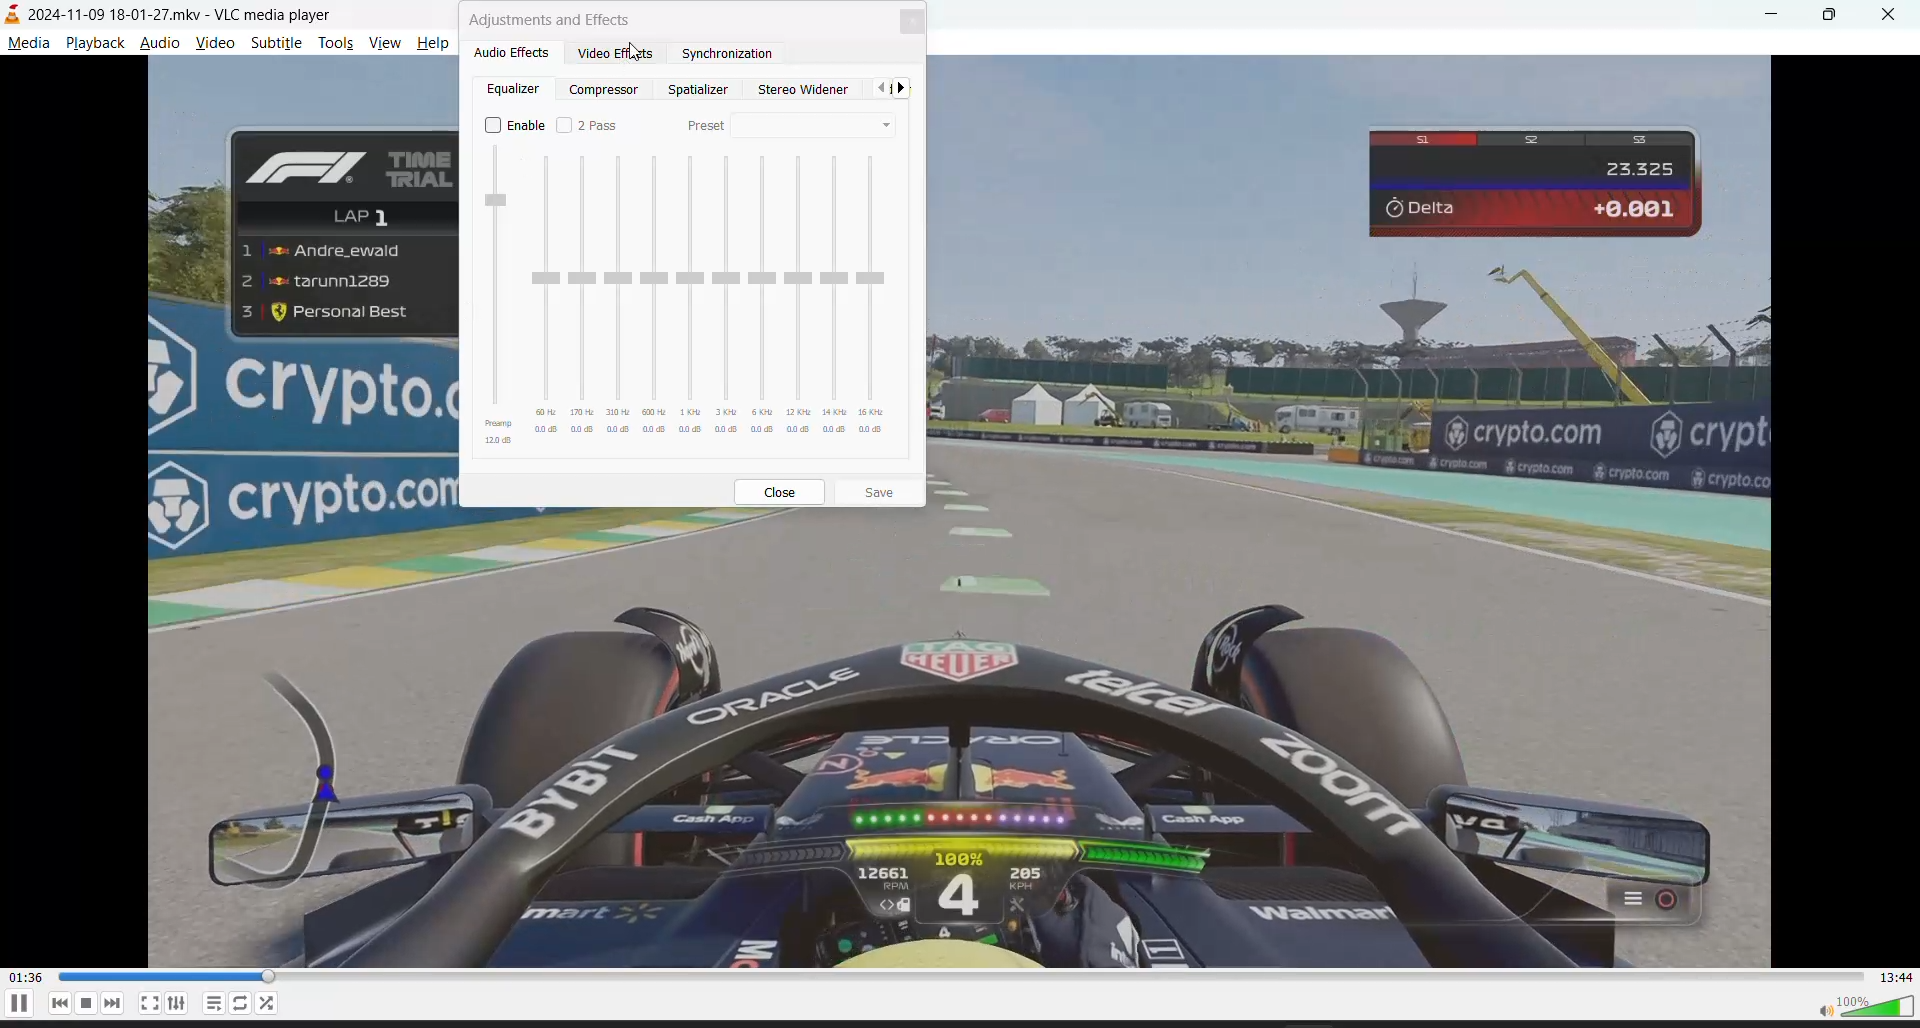 This screenshot has height=1028, width=1920. I want to click on next, so click(902, 87).